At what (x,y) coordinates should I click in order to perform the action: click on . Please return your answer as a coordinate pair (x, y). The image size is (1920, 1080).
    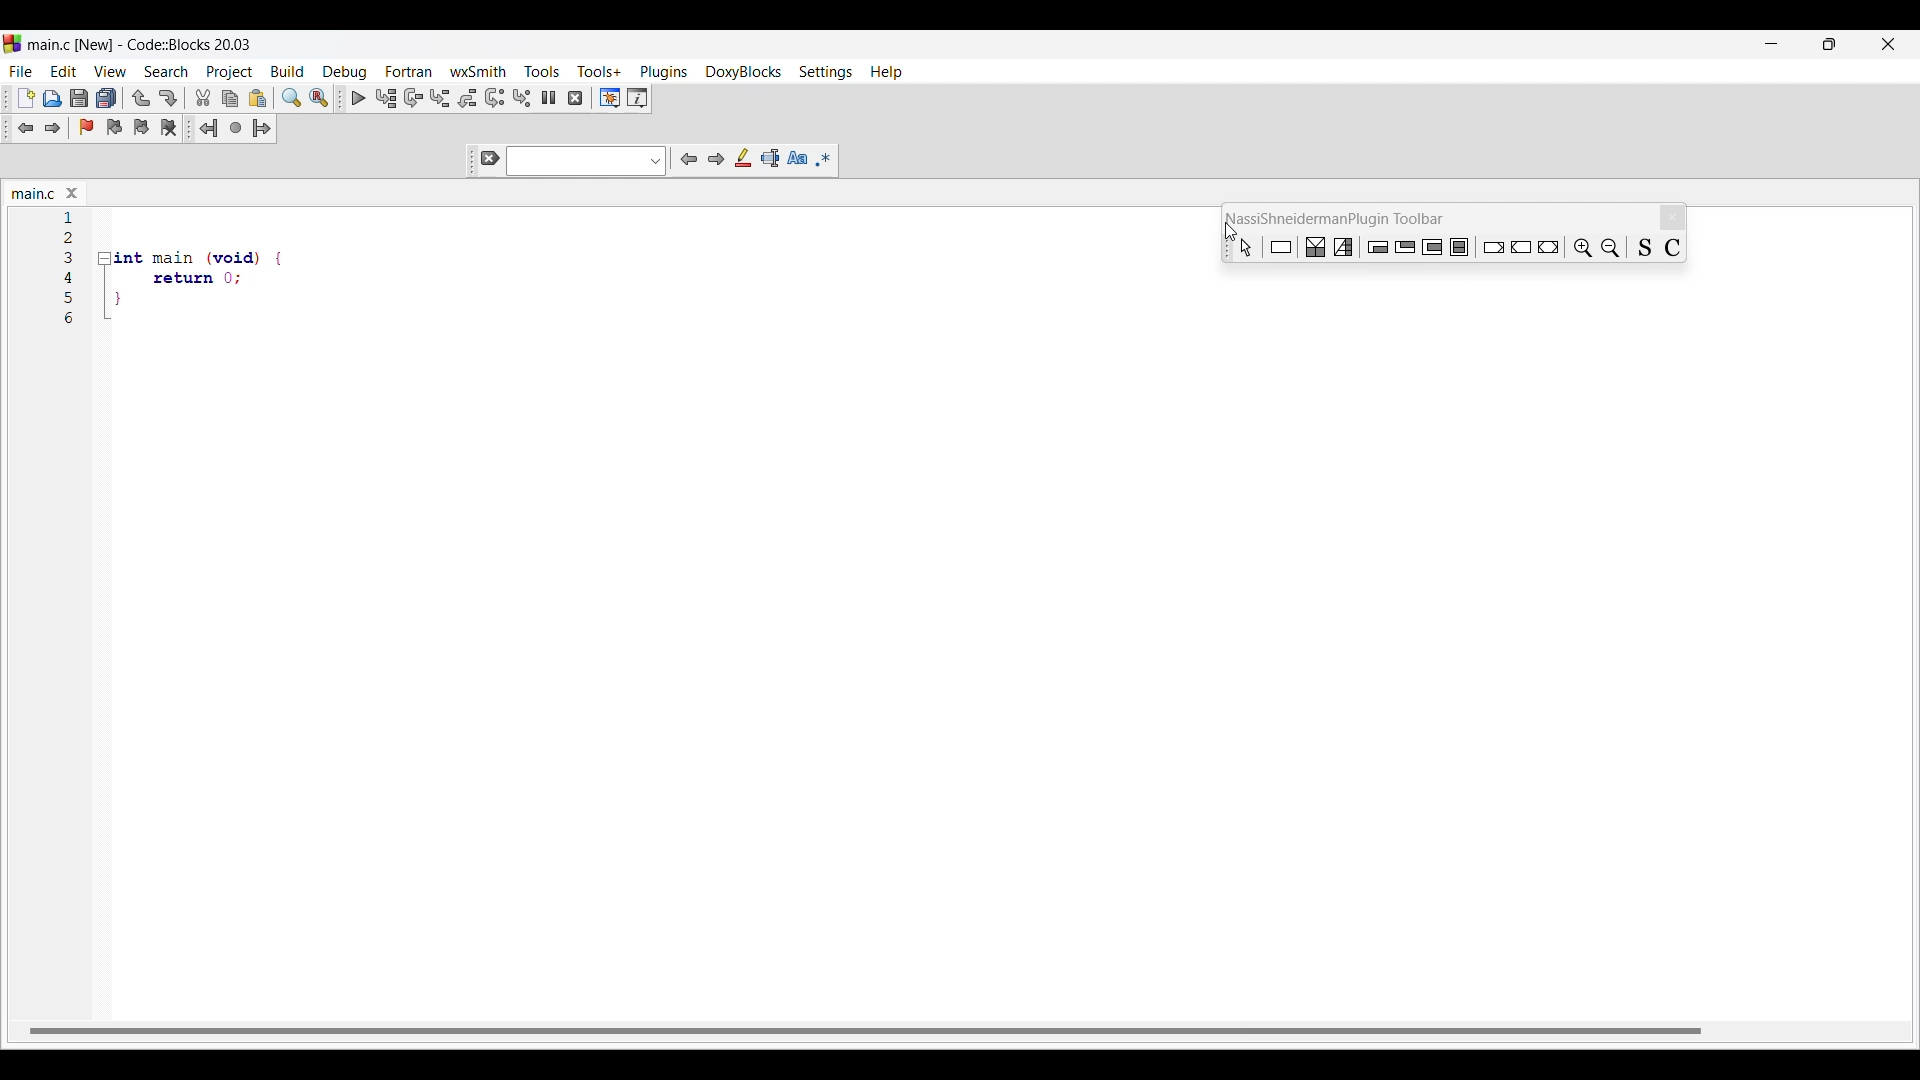
    Looking at the image, I should click on (1241, 246).